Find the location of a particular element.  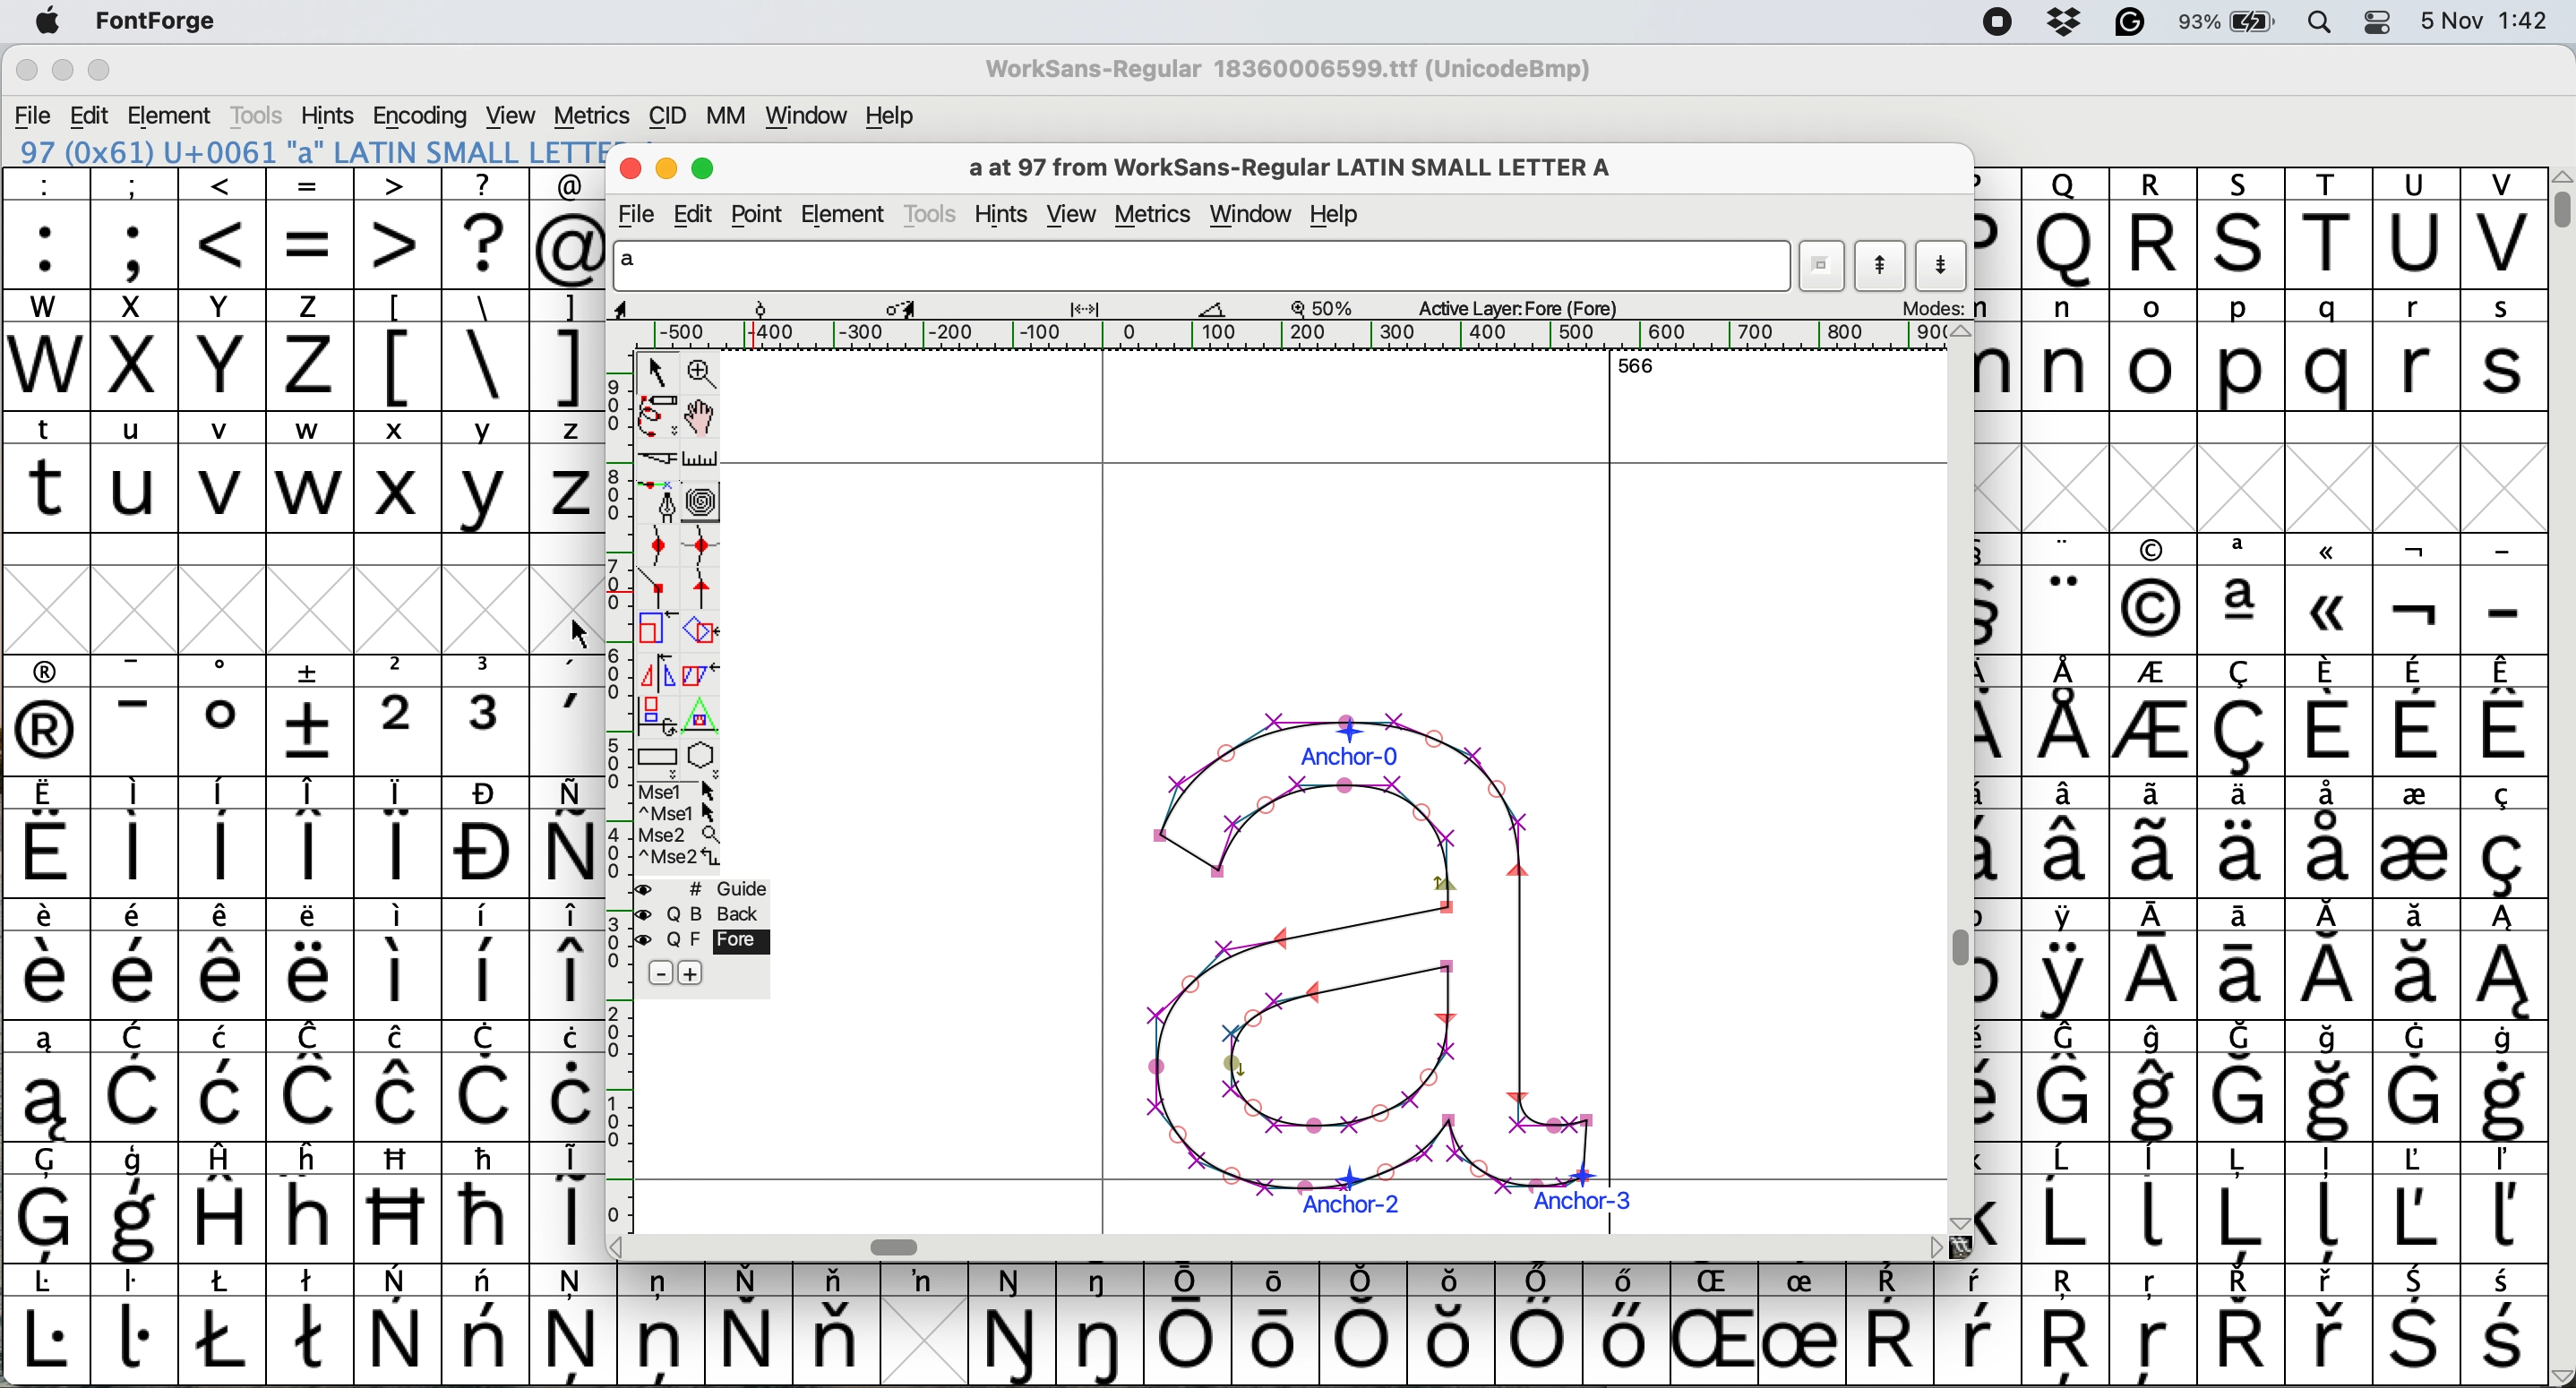

symbol is located at coordinates (312, 1081).